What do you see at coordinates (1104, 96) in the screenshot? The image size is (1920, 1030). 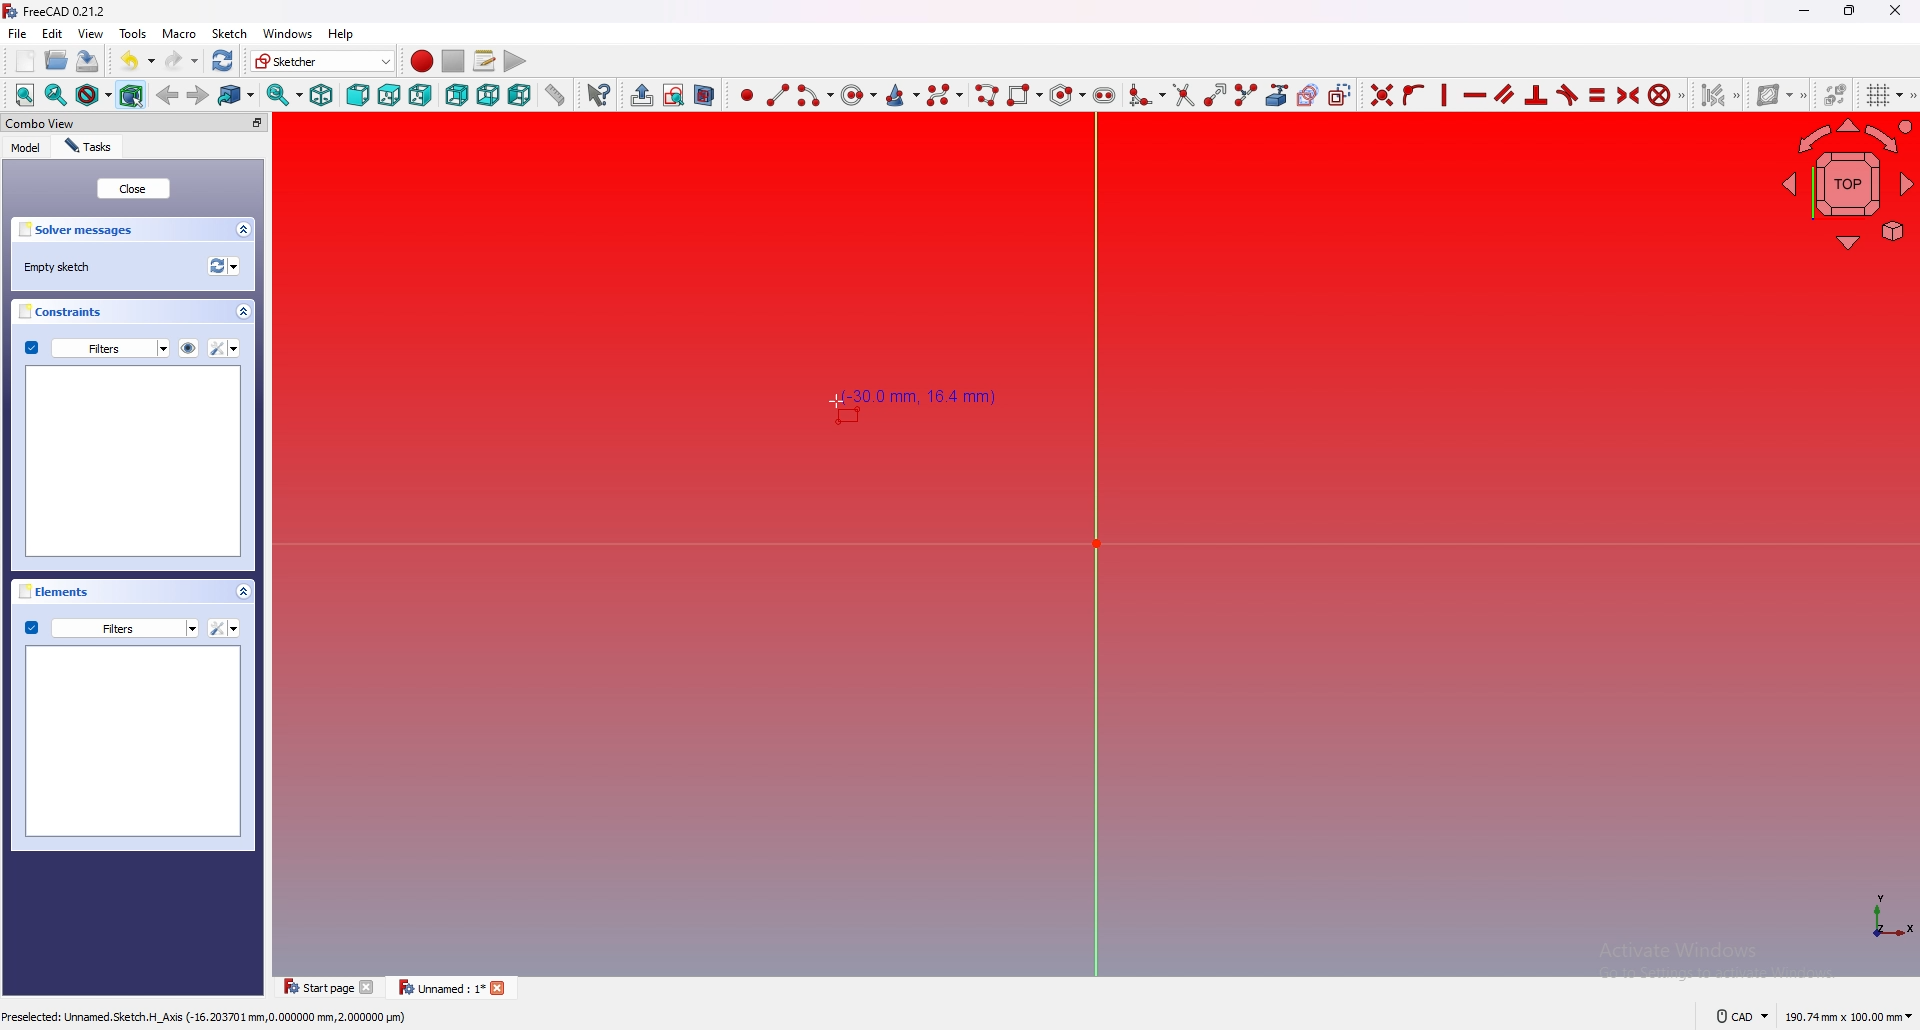 I see `create slot` at bounding box center [1104, 96].